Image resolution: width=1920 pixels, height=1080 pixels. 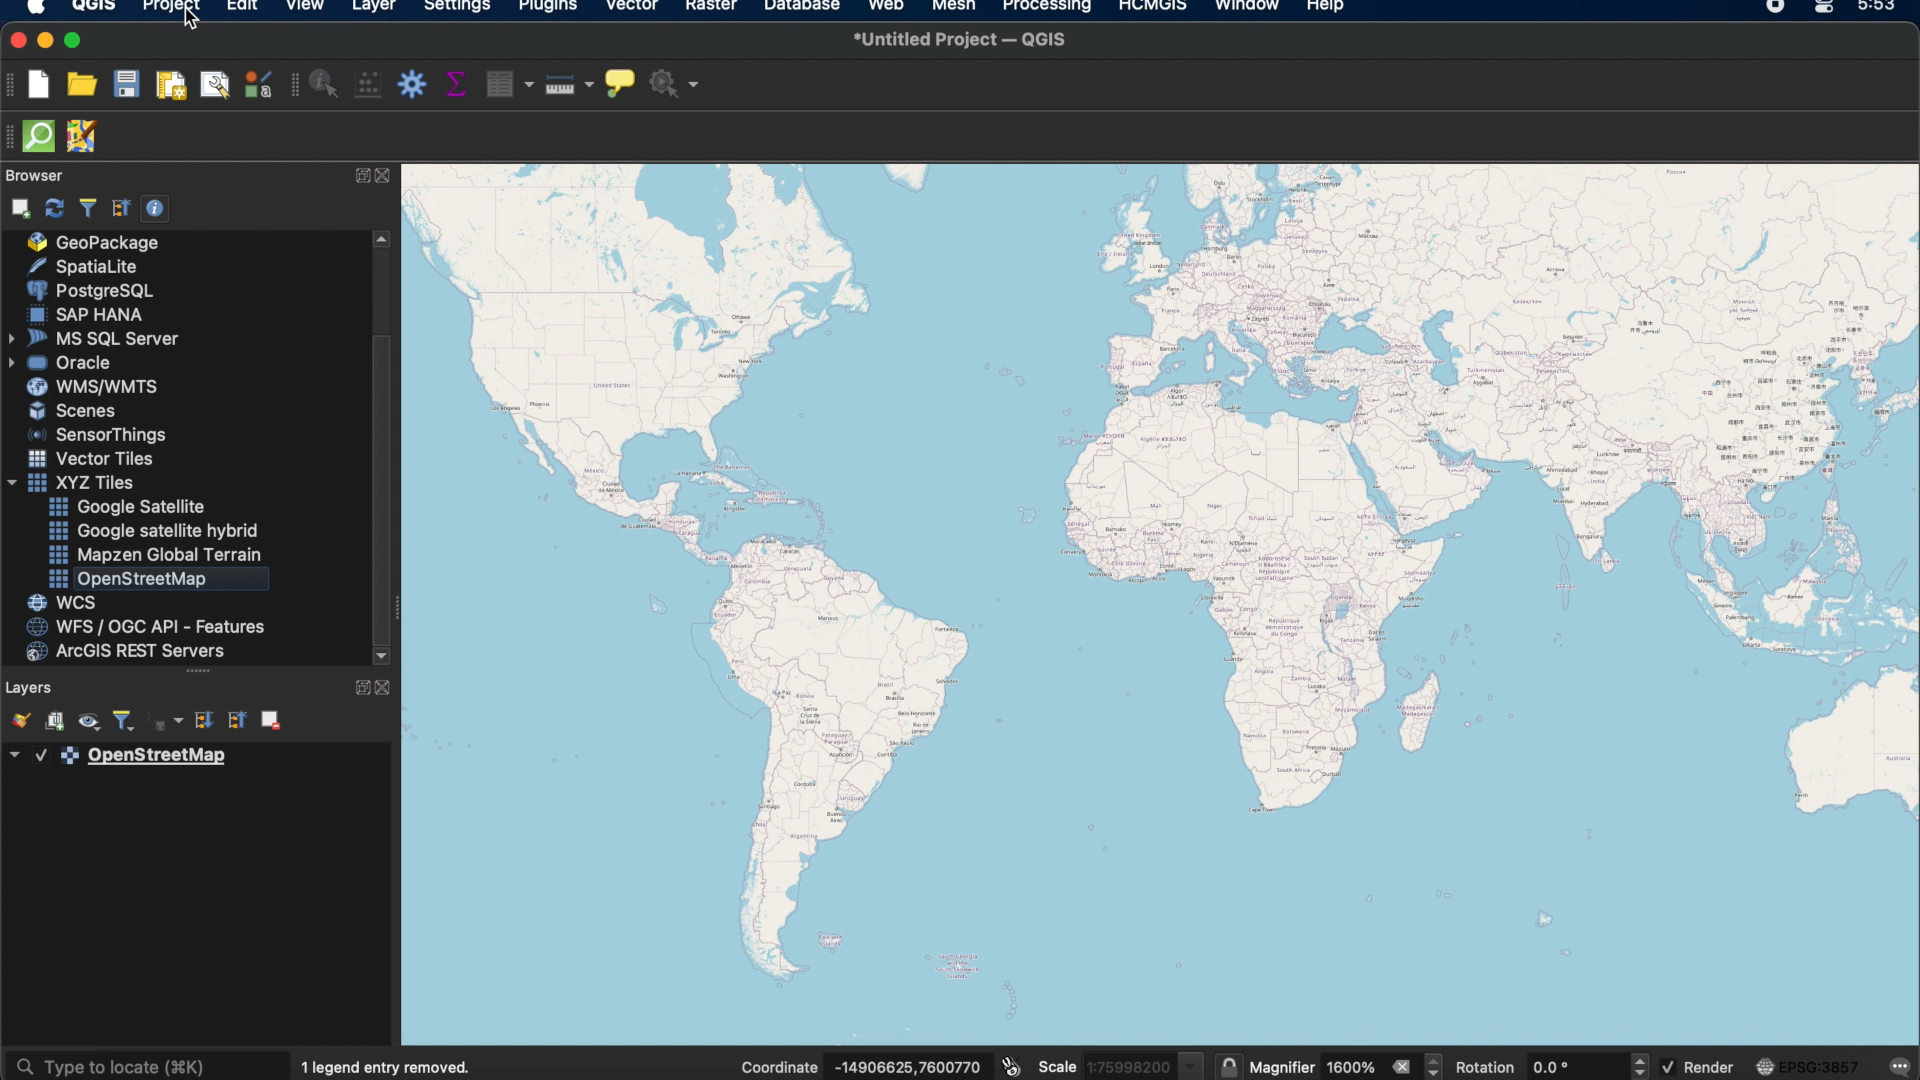 I want to click on close, so click(x=389, y=176).